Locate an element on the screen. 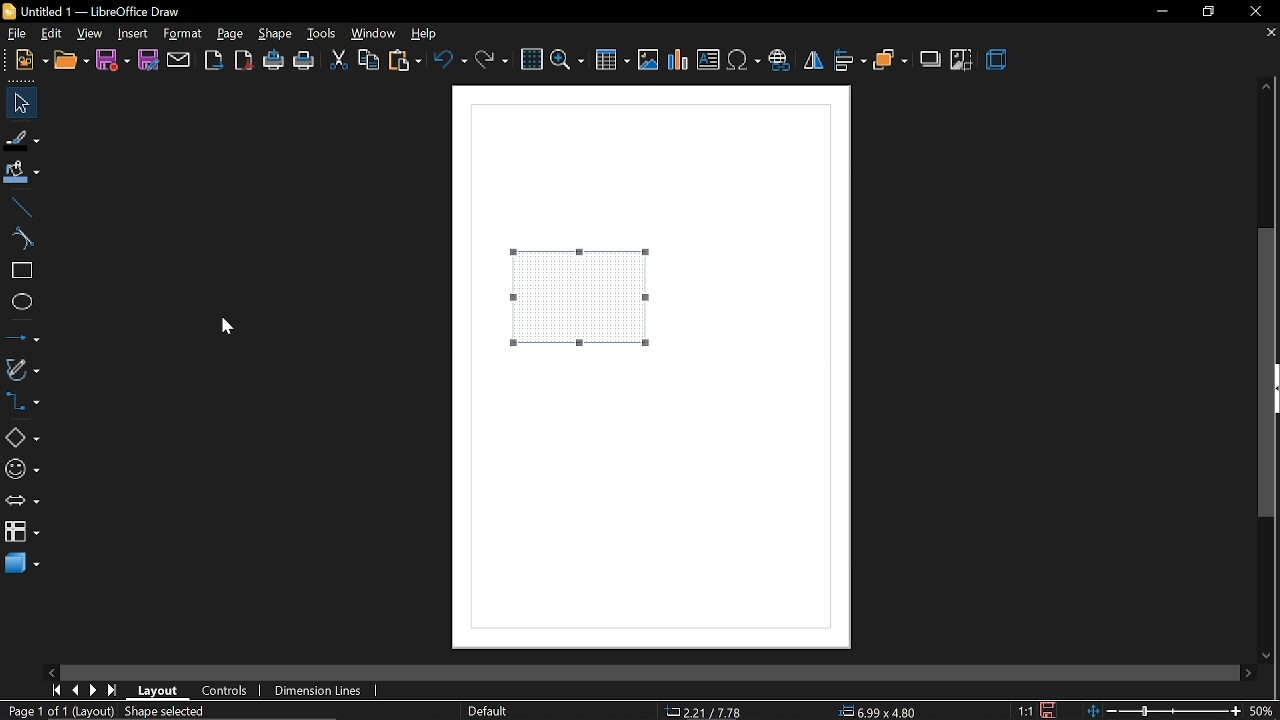  insert image is located at coordinates (650, 60).